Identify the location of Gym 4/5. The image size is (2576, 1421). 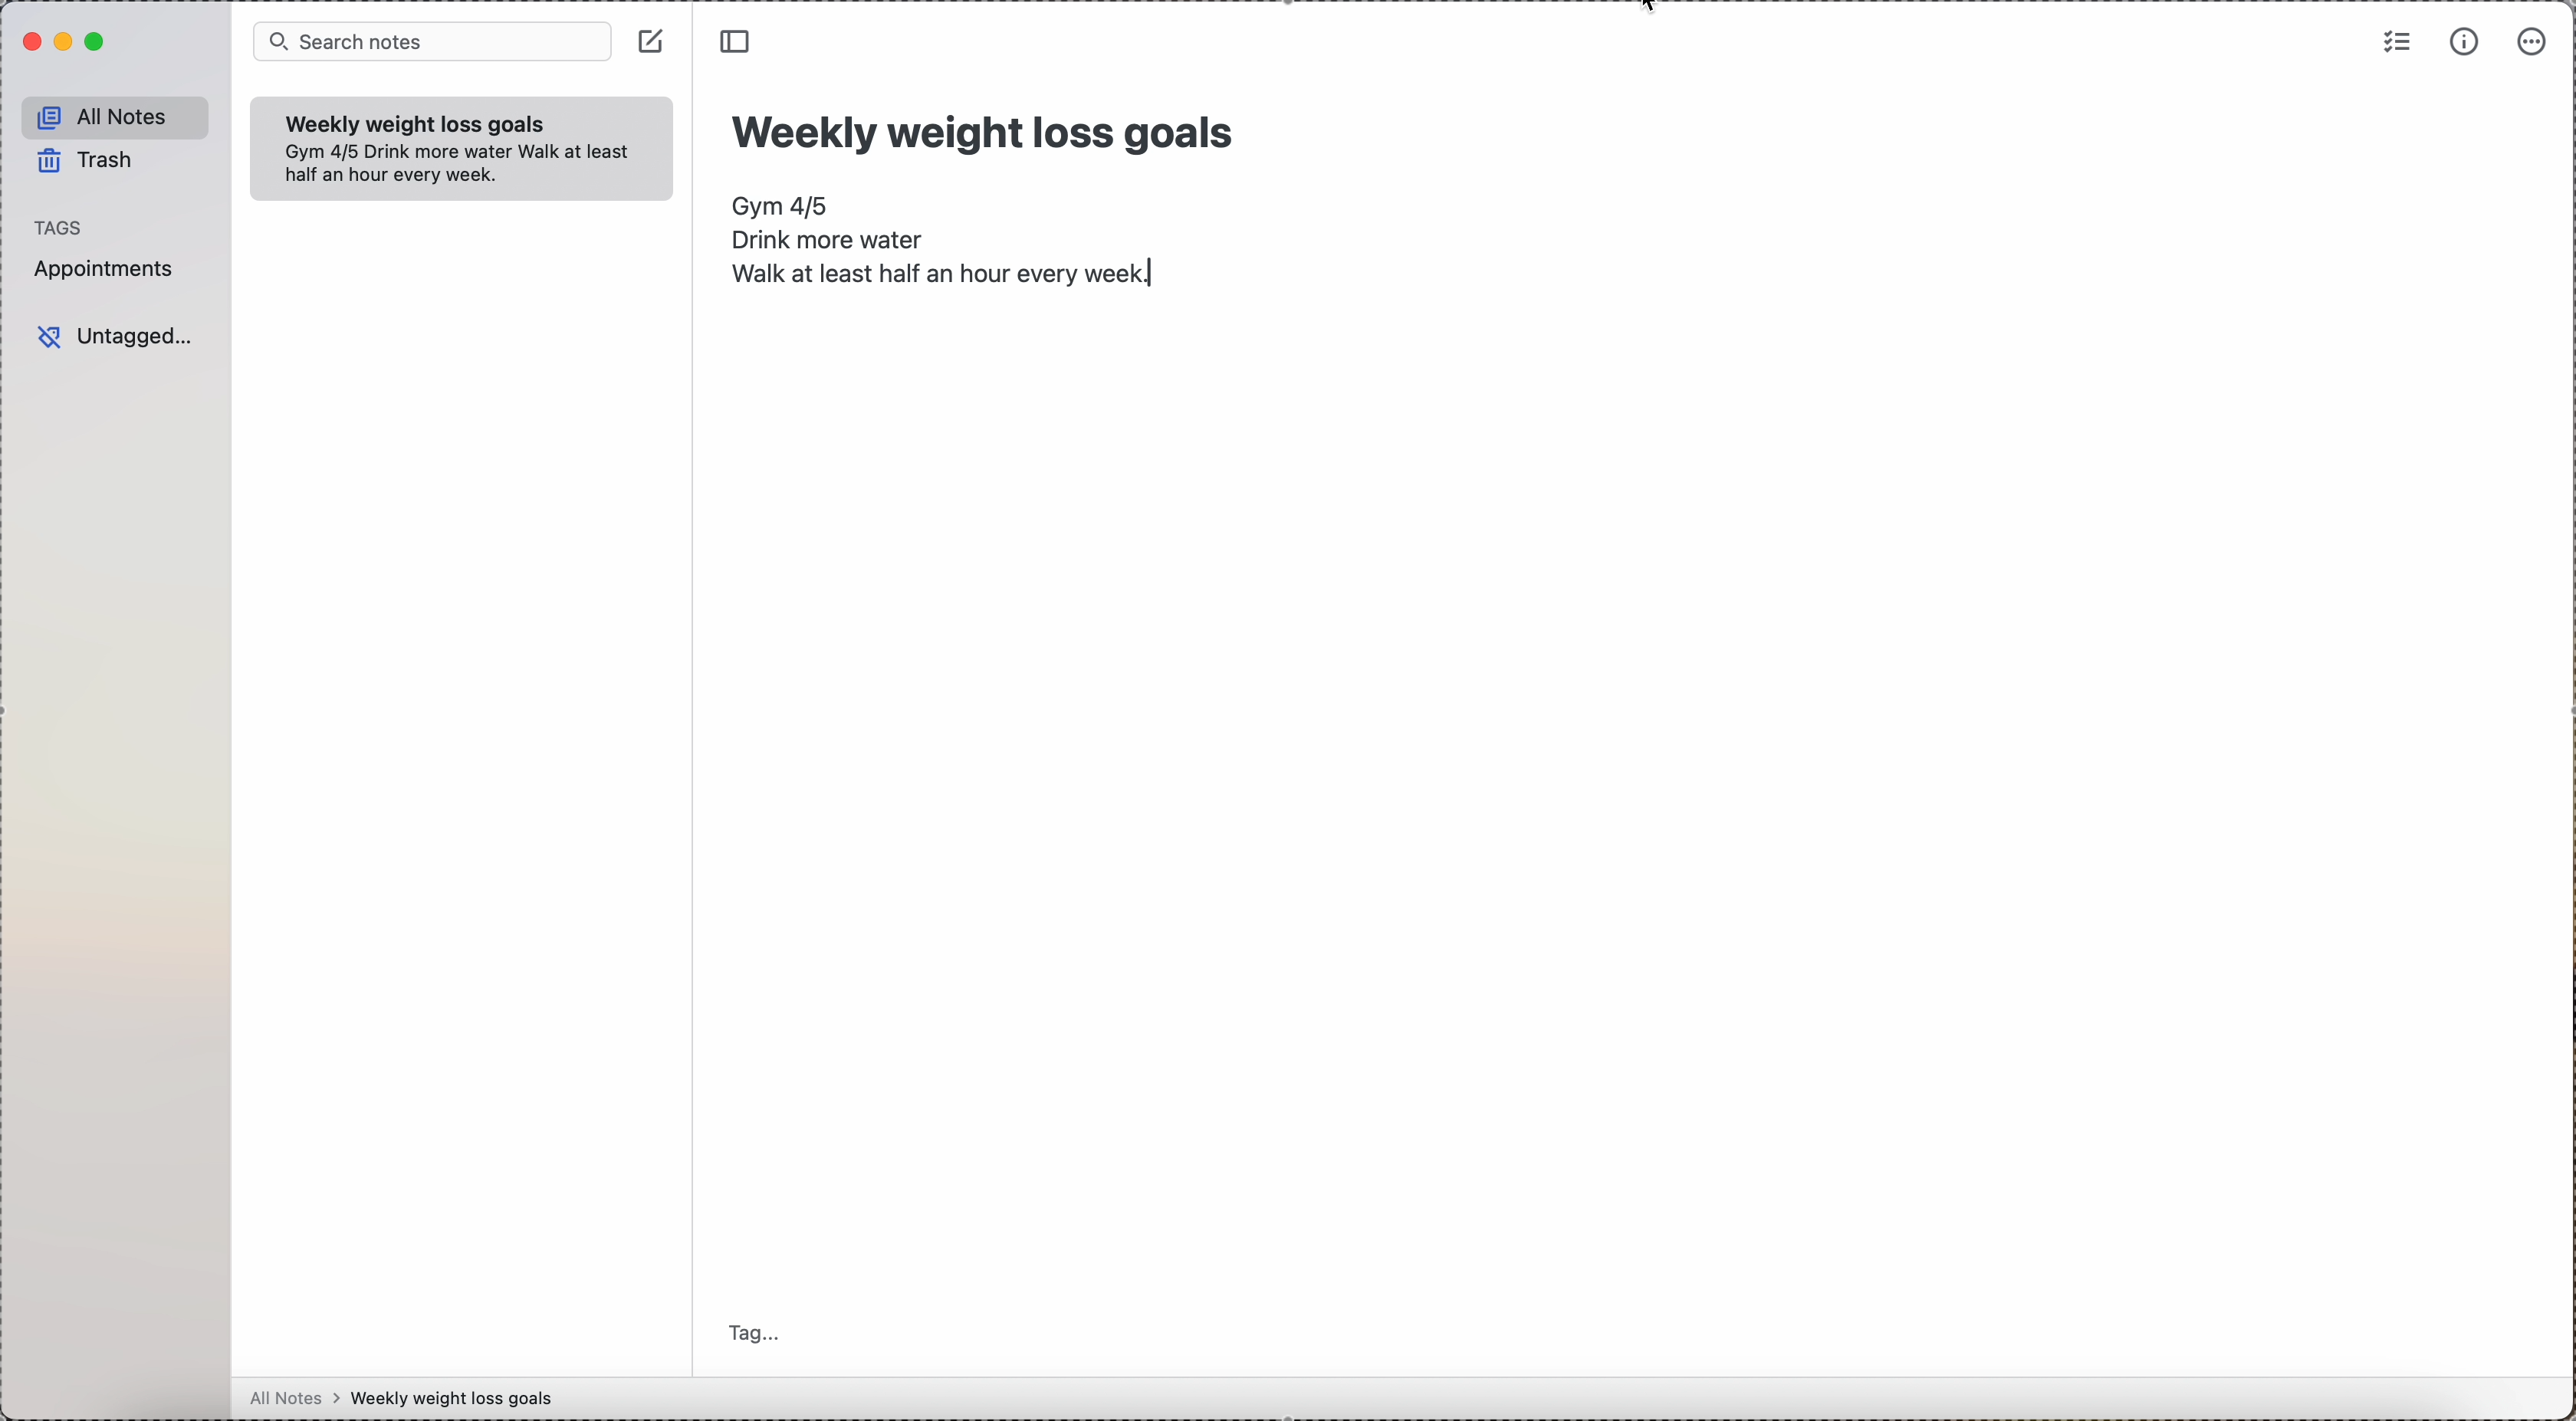
(320, 152).